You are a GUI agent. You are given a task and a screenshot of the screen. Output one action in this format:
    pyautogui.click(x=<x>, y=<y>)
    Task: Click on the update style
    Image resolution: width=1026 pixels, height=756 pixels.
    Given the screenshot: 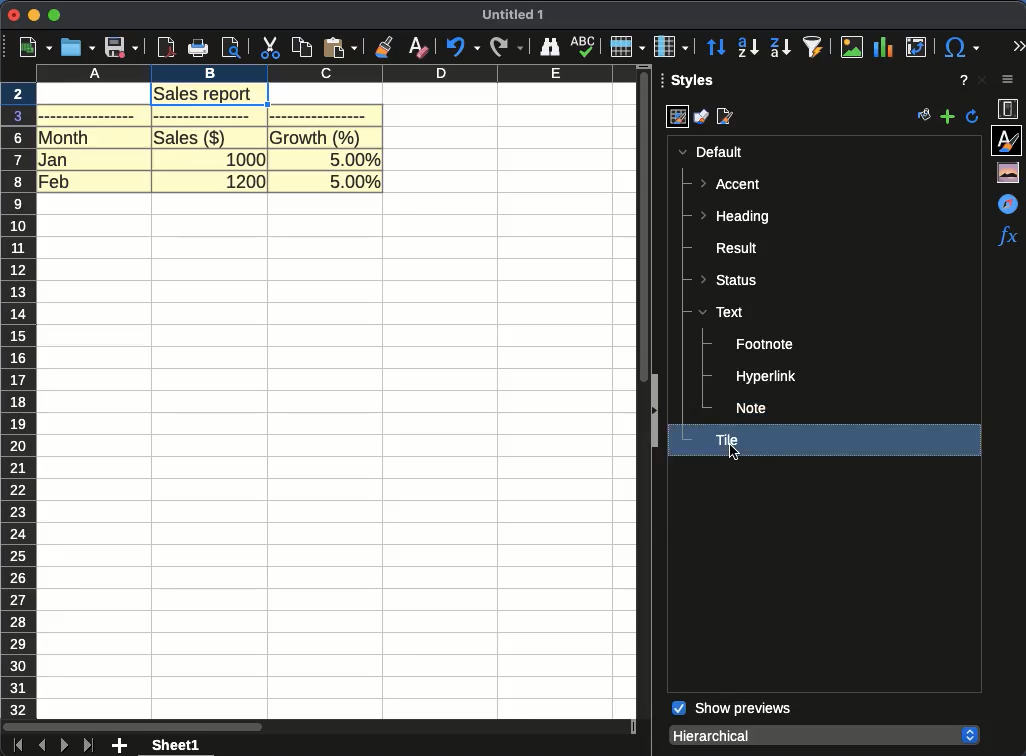 What is the action you would take?
    pyautogui.click(x=973, y=116)
    